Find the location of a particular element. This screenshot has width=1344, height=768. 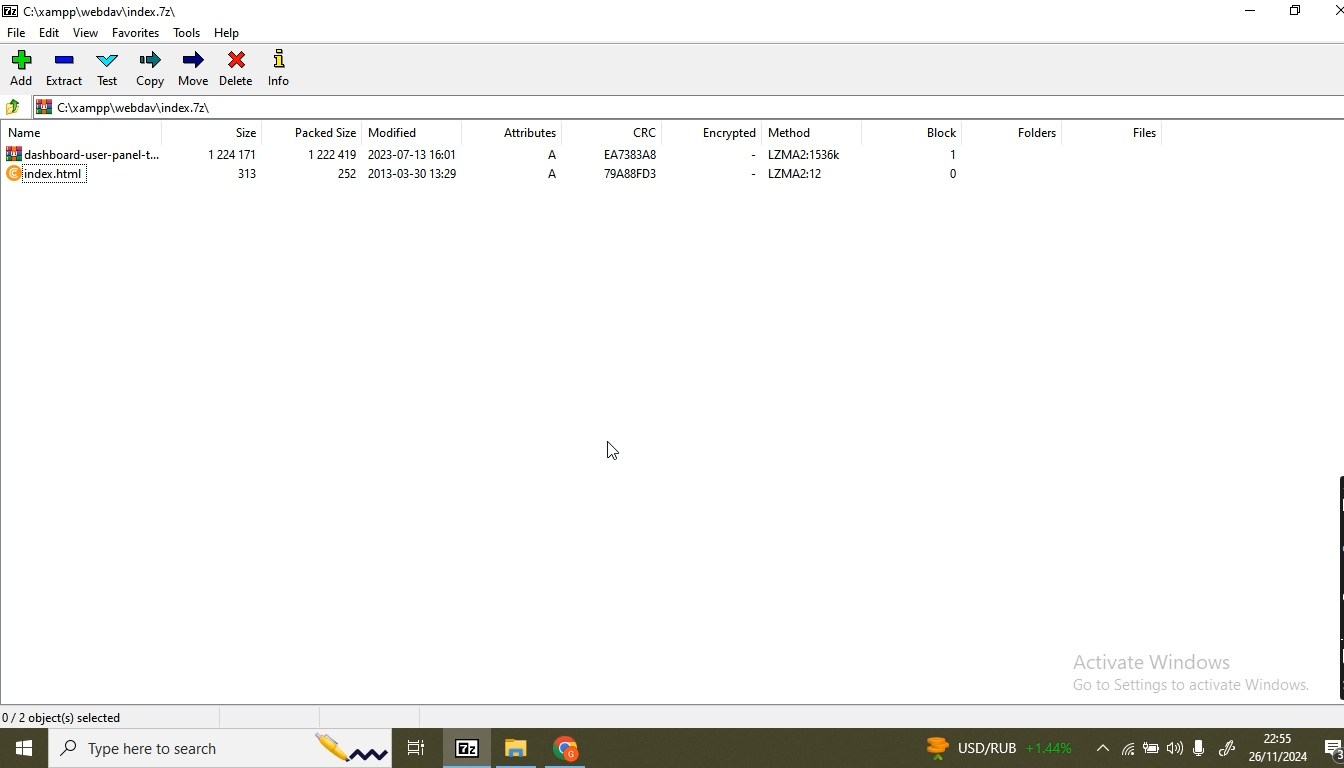

restore is located at coordinates (1299, 14).